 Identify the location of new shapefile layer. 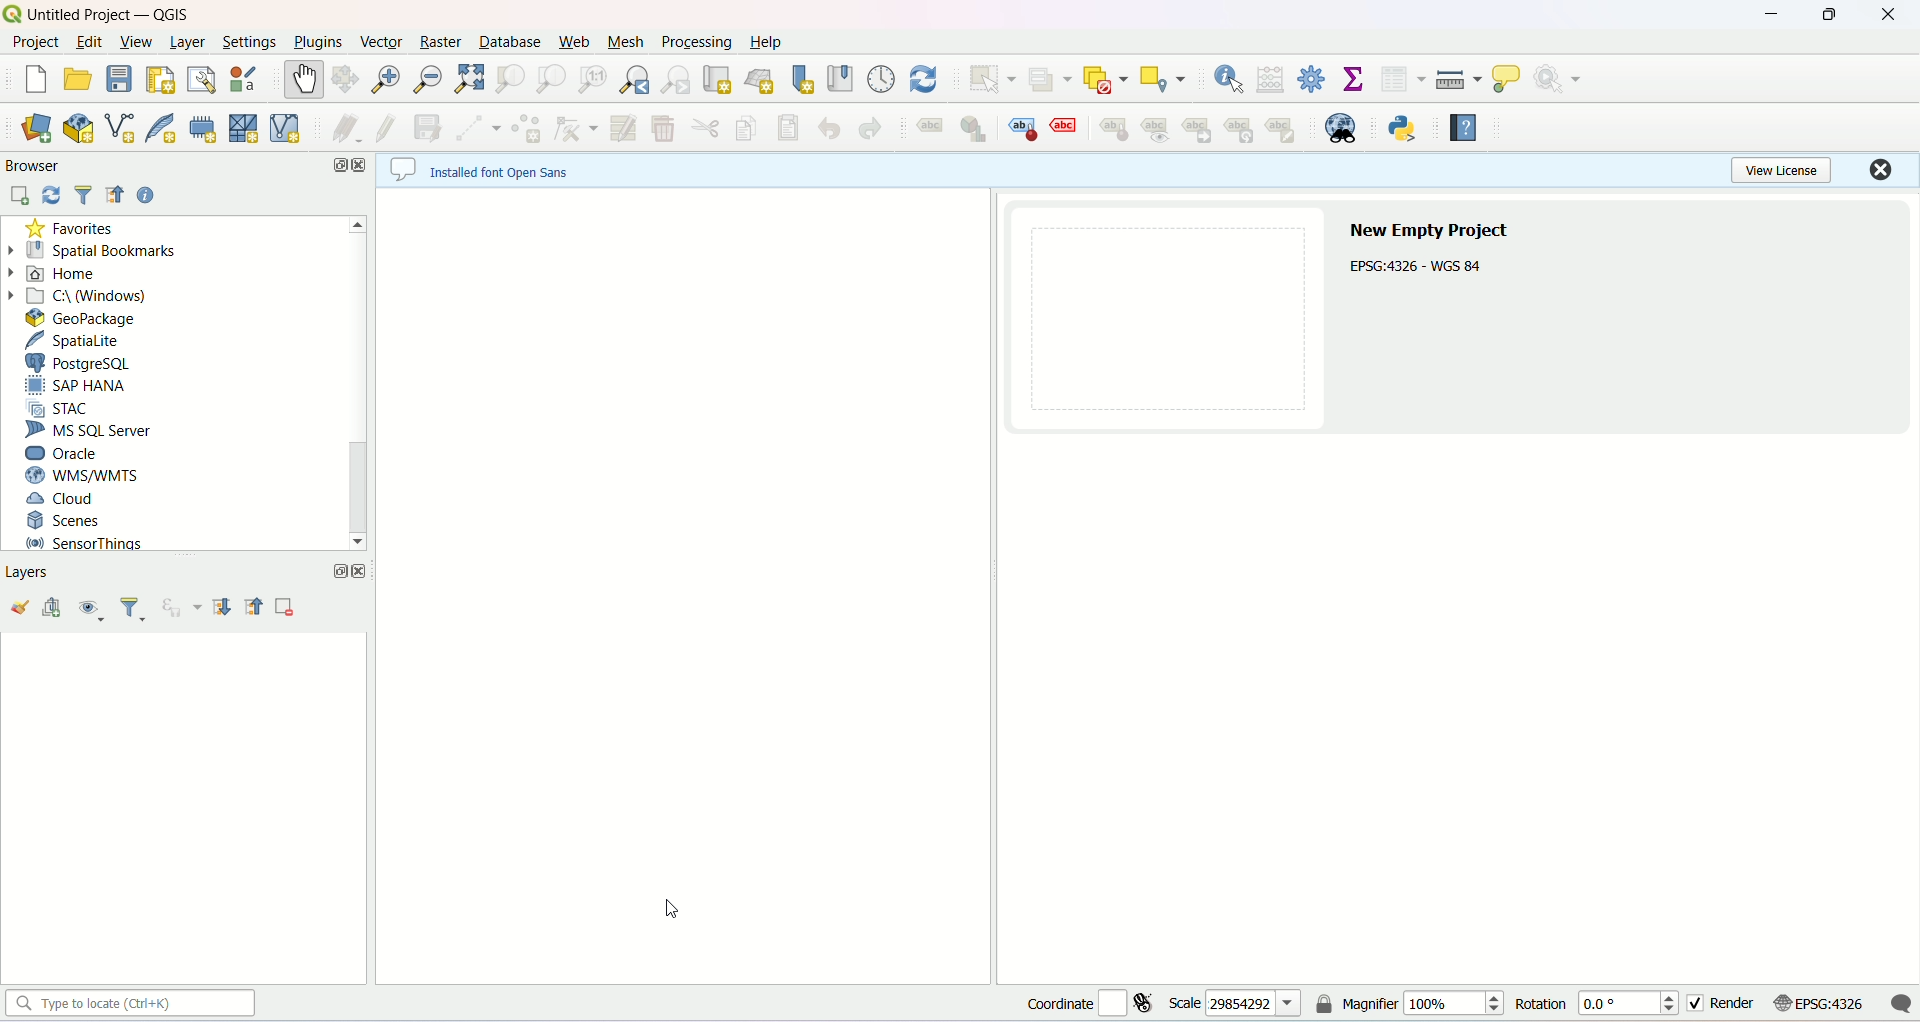
(119, 126).